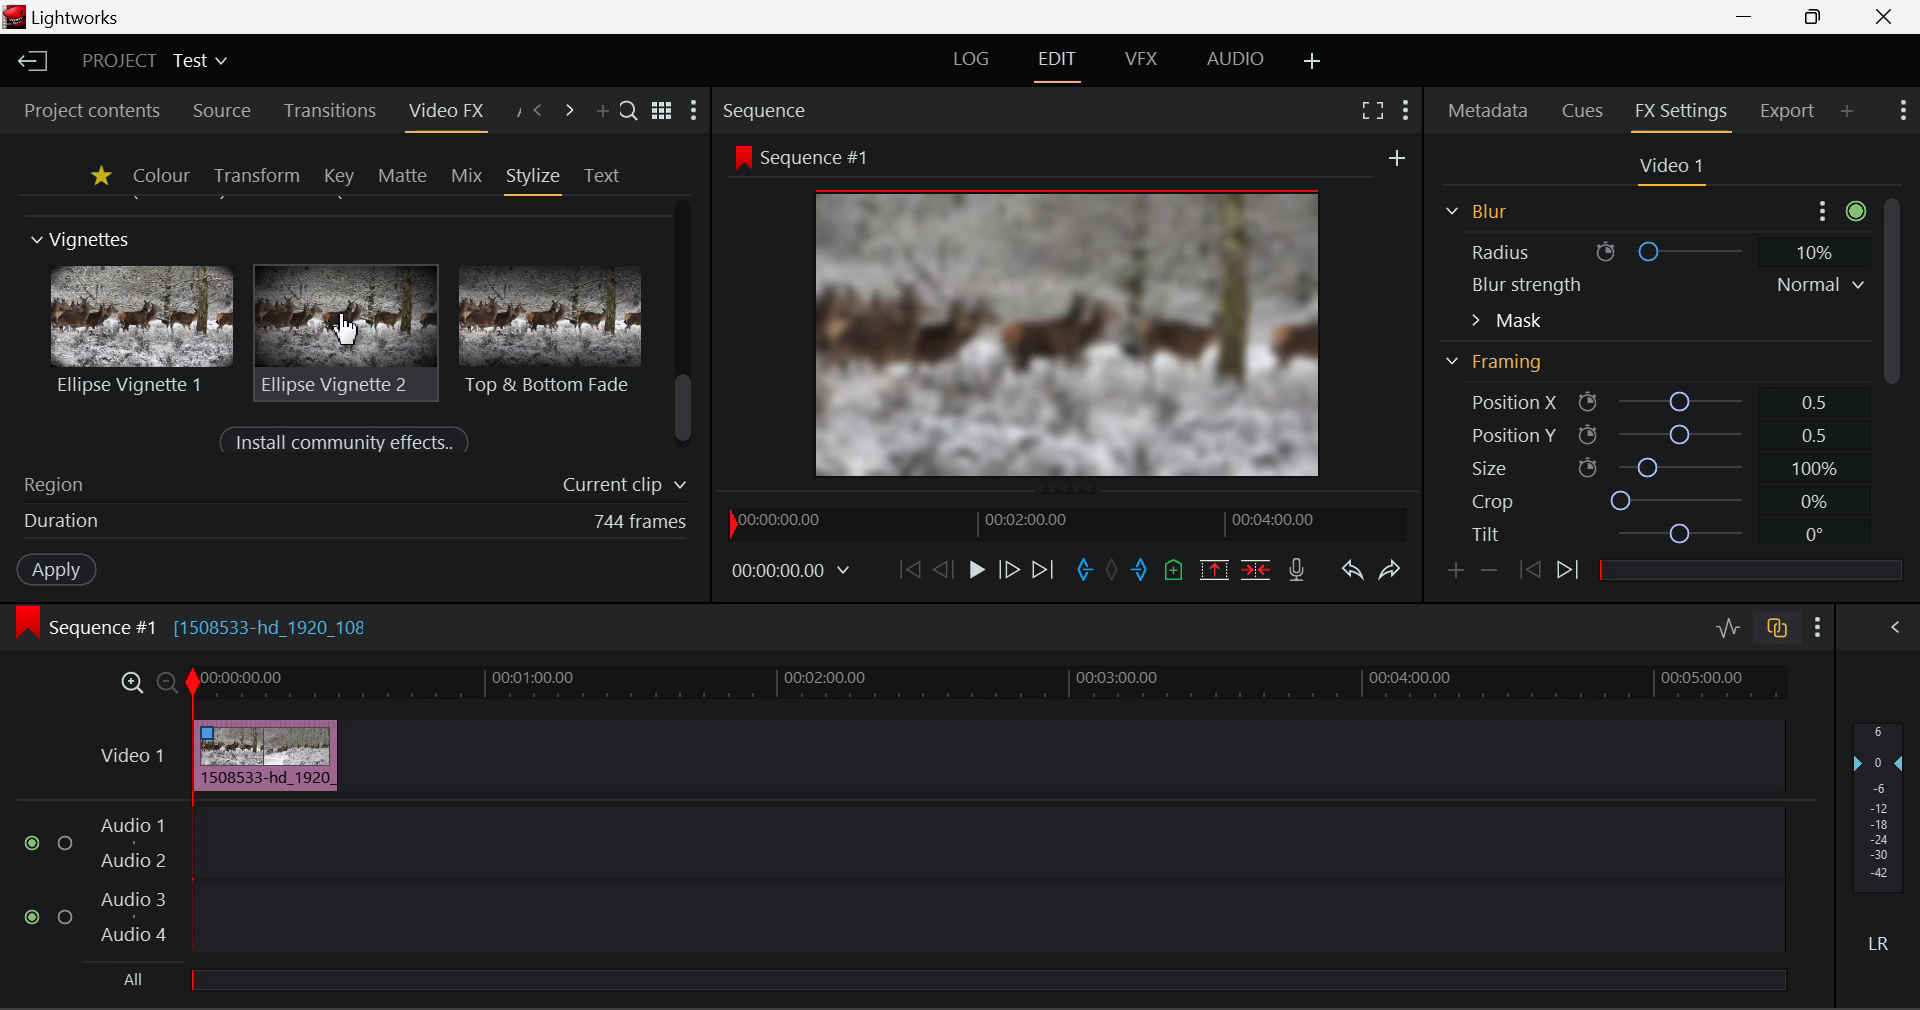 This screenshot has height=1010, width=1920. I want to click on Remove keyframe, so click(1489, 569).